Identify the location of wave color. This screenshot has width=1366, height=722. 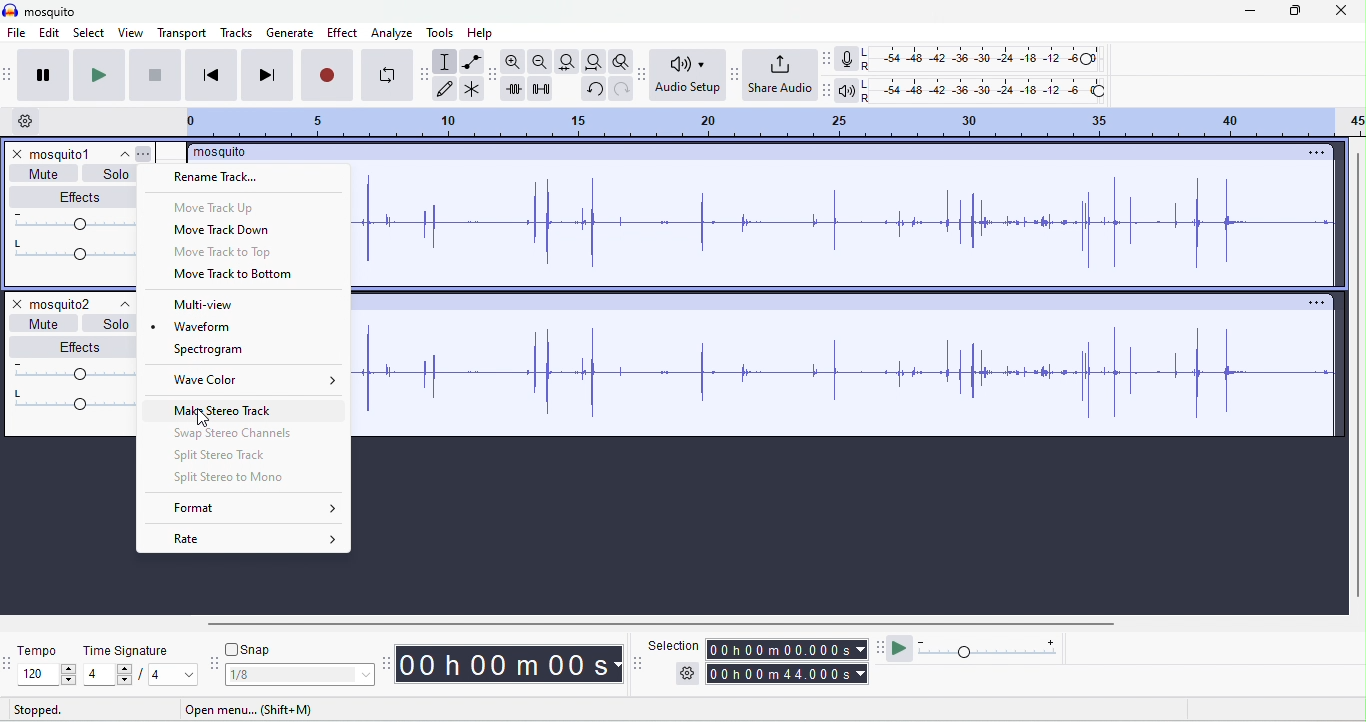
(260, 381).